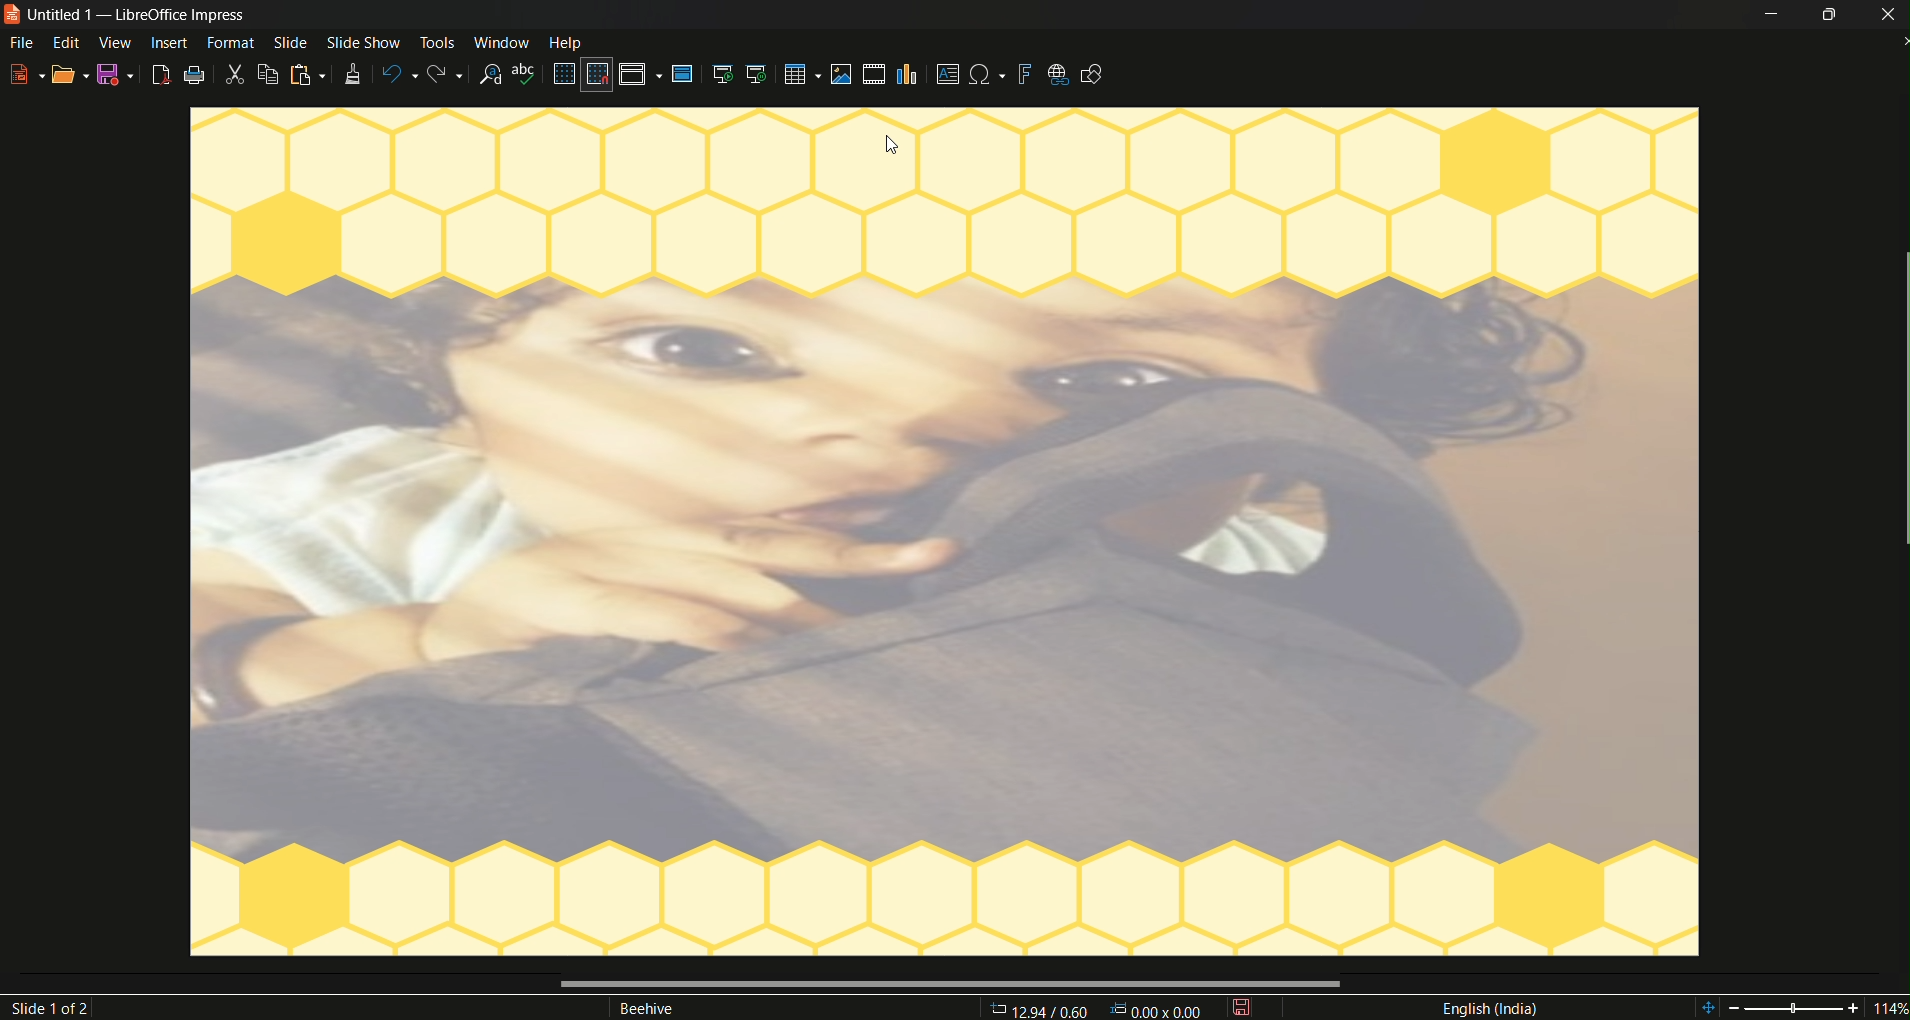 This screenshot has width=1910, height=1020. What do you see at coordinates (436, 43) in the screenshot?
I see `tools` at bounding box center [436, 43].